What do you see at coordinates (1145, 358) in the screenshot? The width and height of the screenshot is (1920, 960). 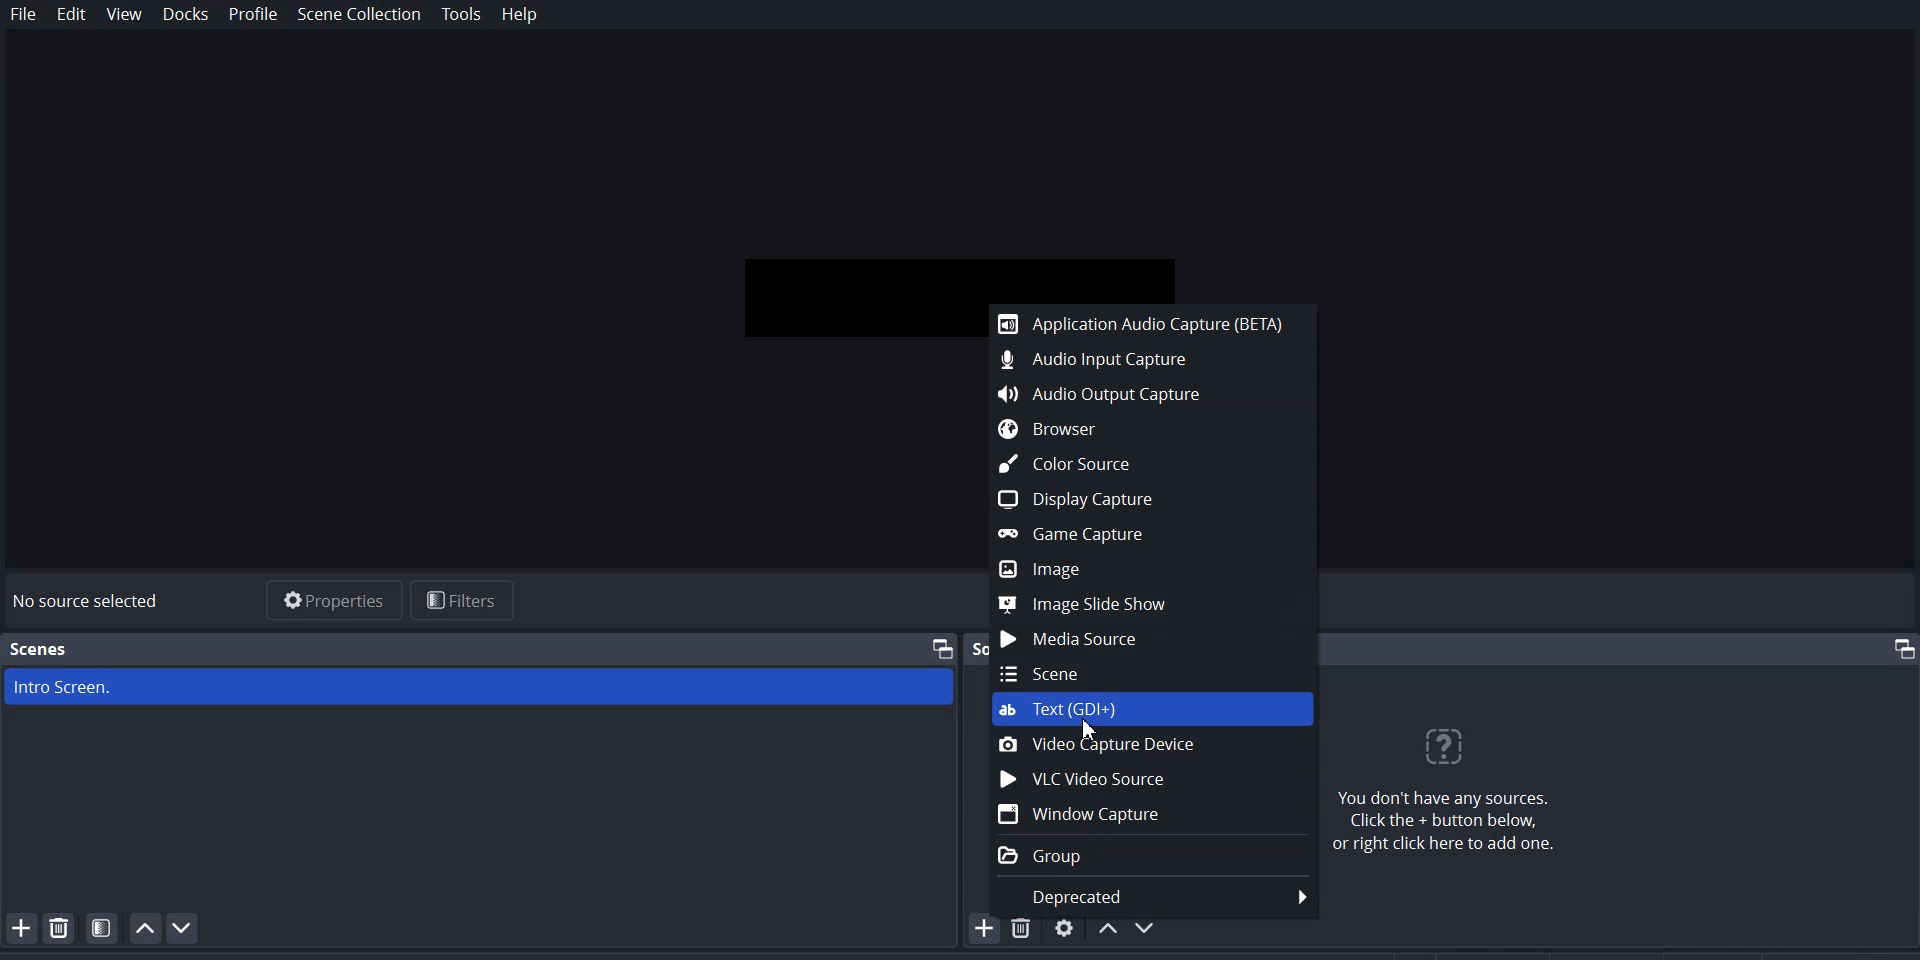 I see `Audio Input Capture` at bounding box center [1145, 358].